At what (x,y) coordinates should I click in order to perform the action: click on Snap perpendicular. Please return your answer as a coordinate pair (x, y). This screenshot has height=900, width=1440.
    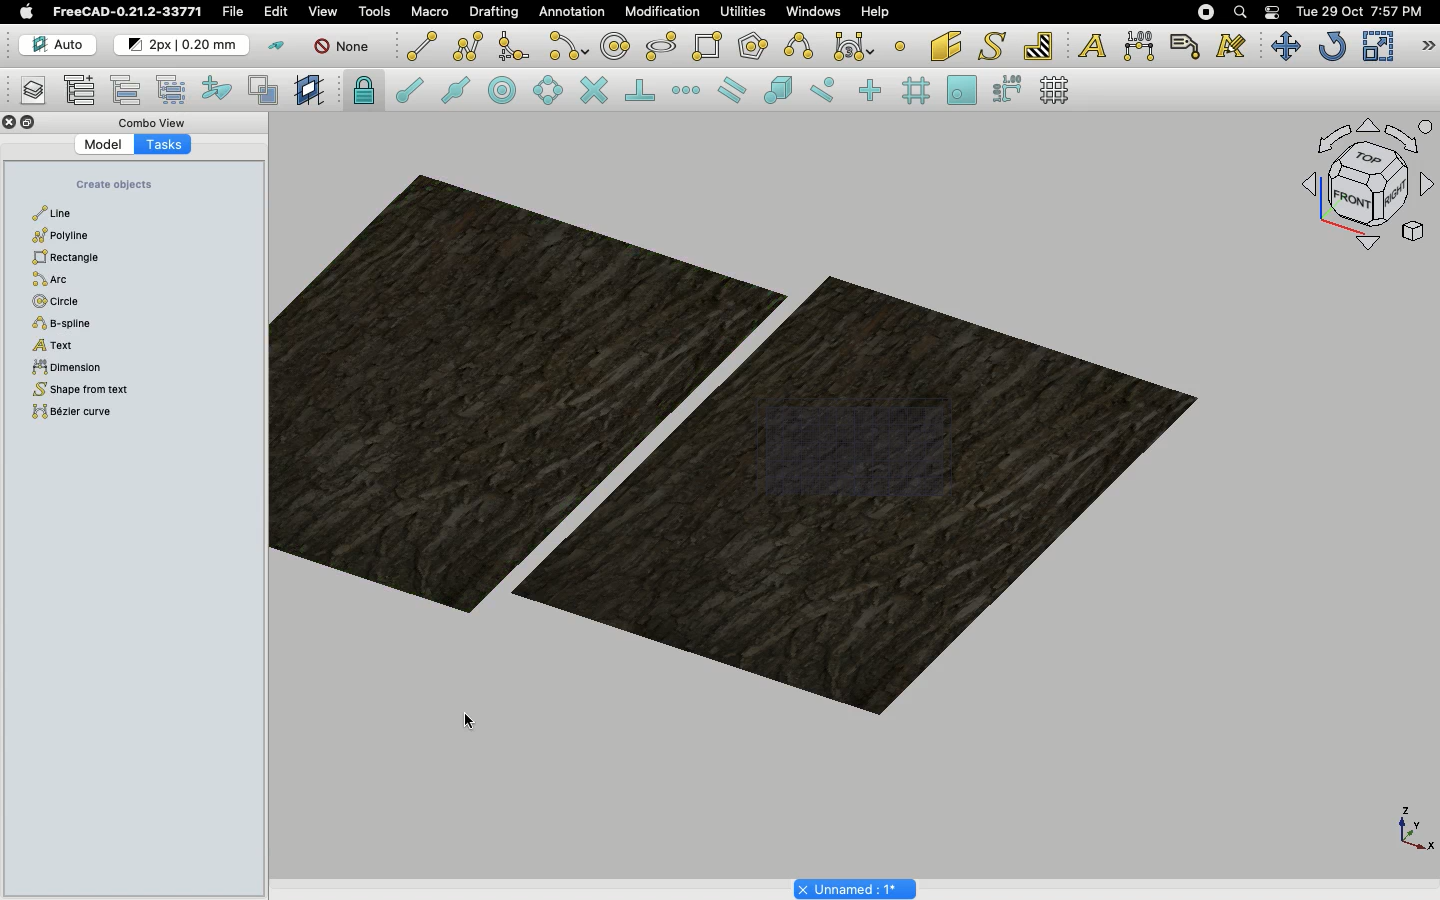
    Looking at the image, I should click on (643, 92).